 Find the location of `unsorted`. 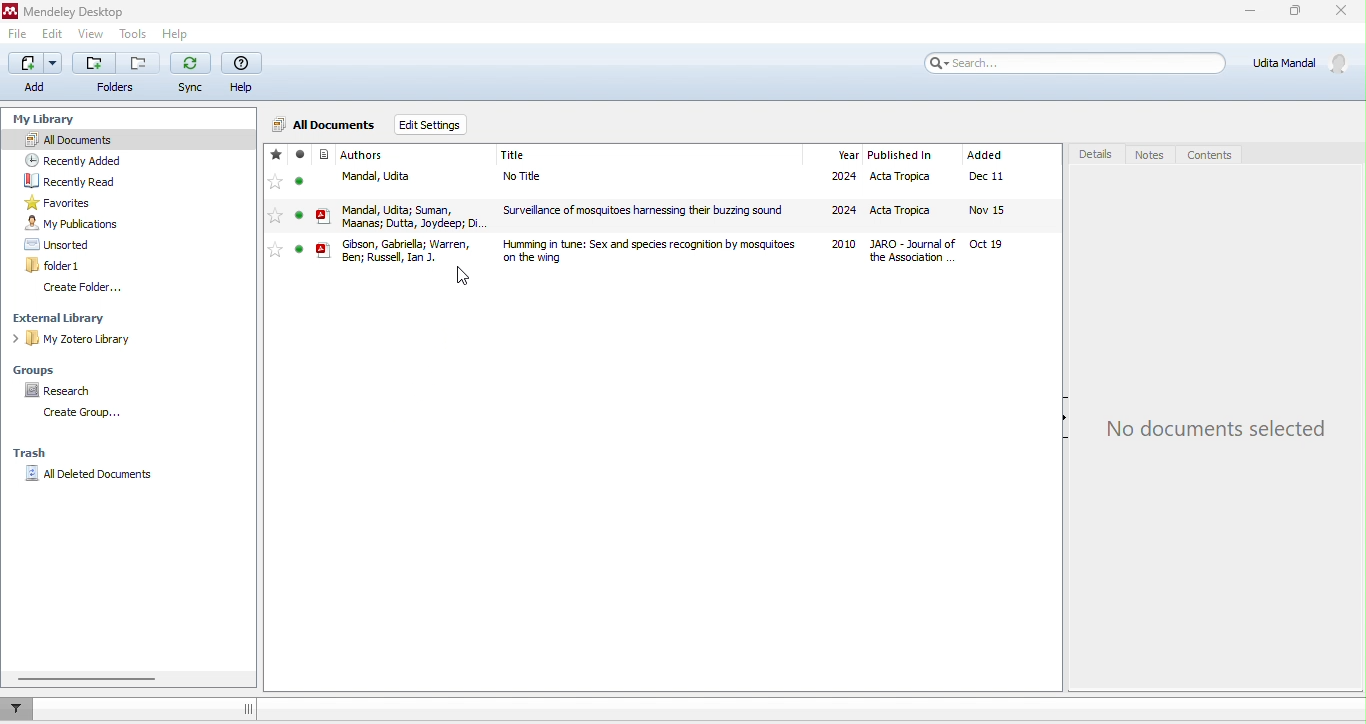

unsorted is located at coordinates (60, 244).